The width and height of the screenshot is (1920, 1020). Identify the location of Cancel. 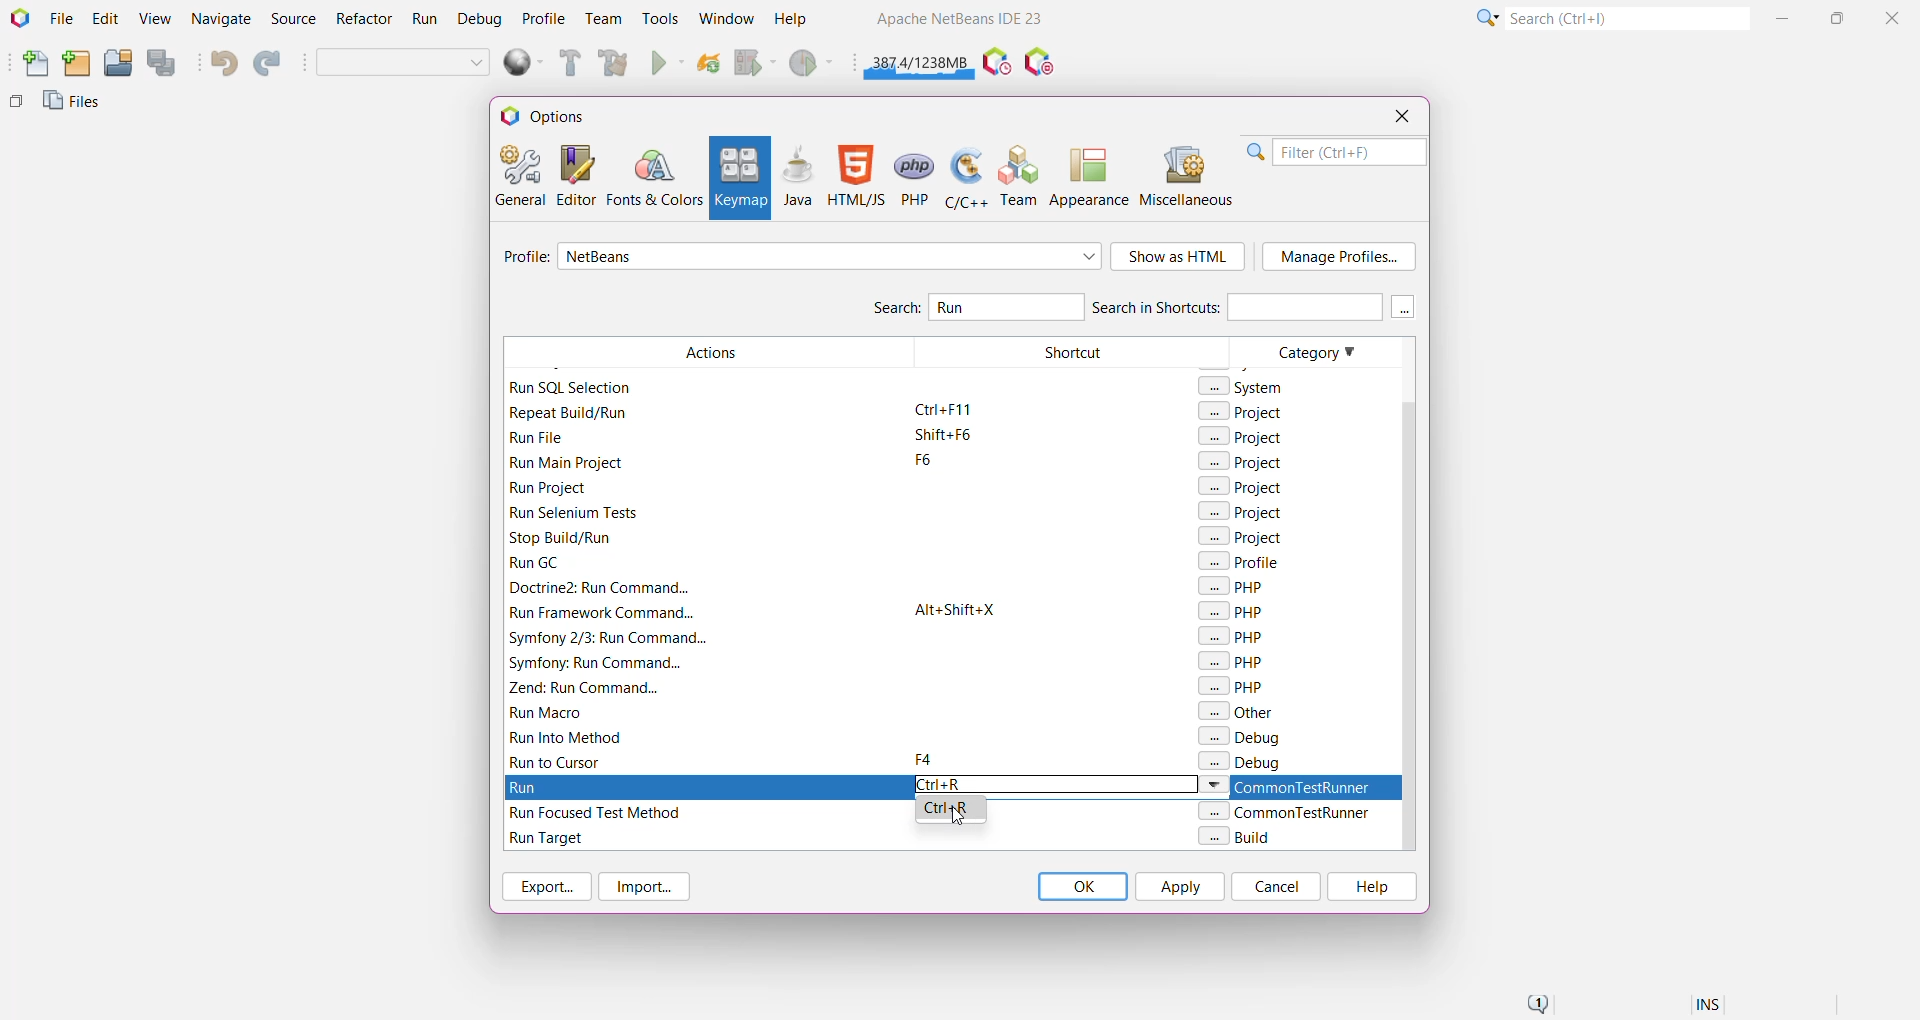
(1276, 886).